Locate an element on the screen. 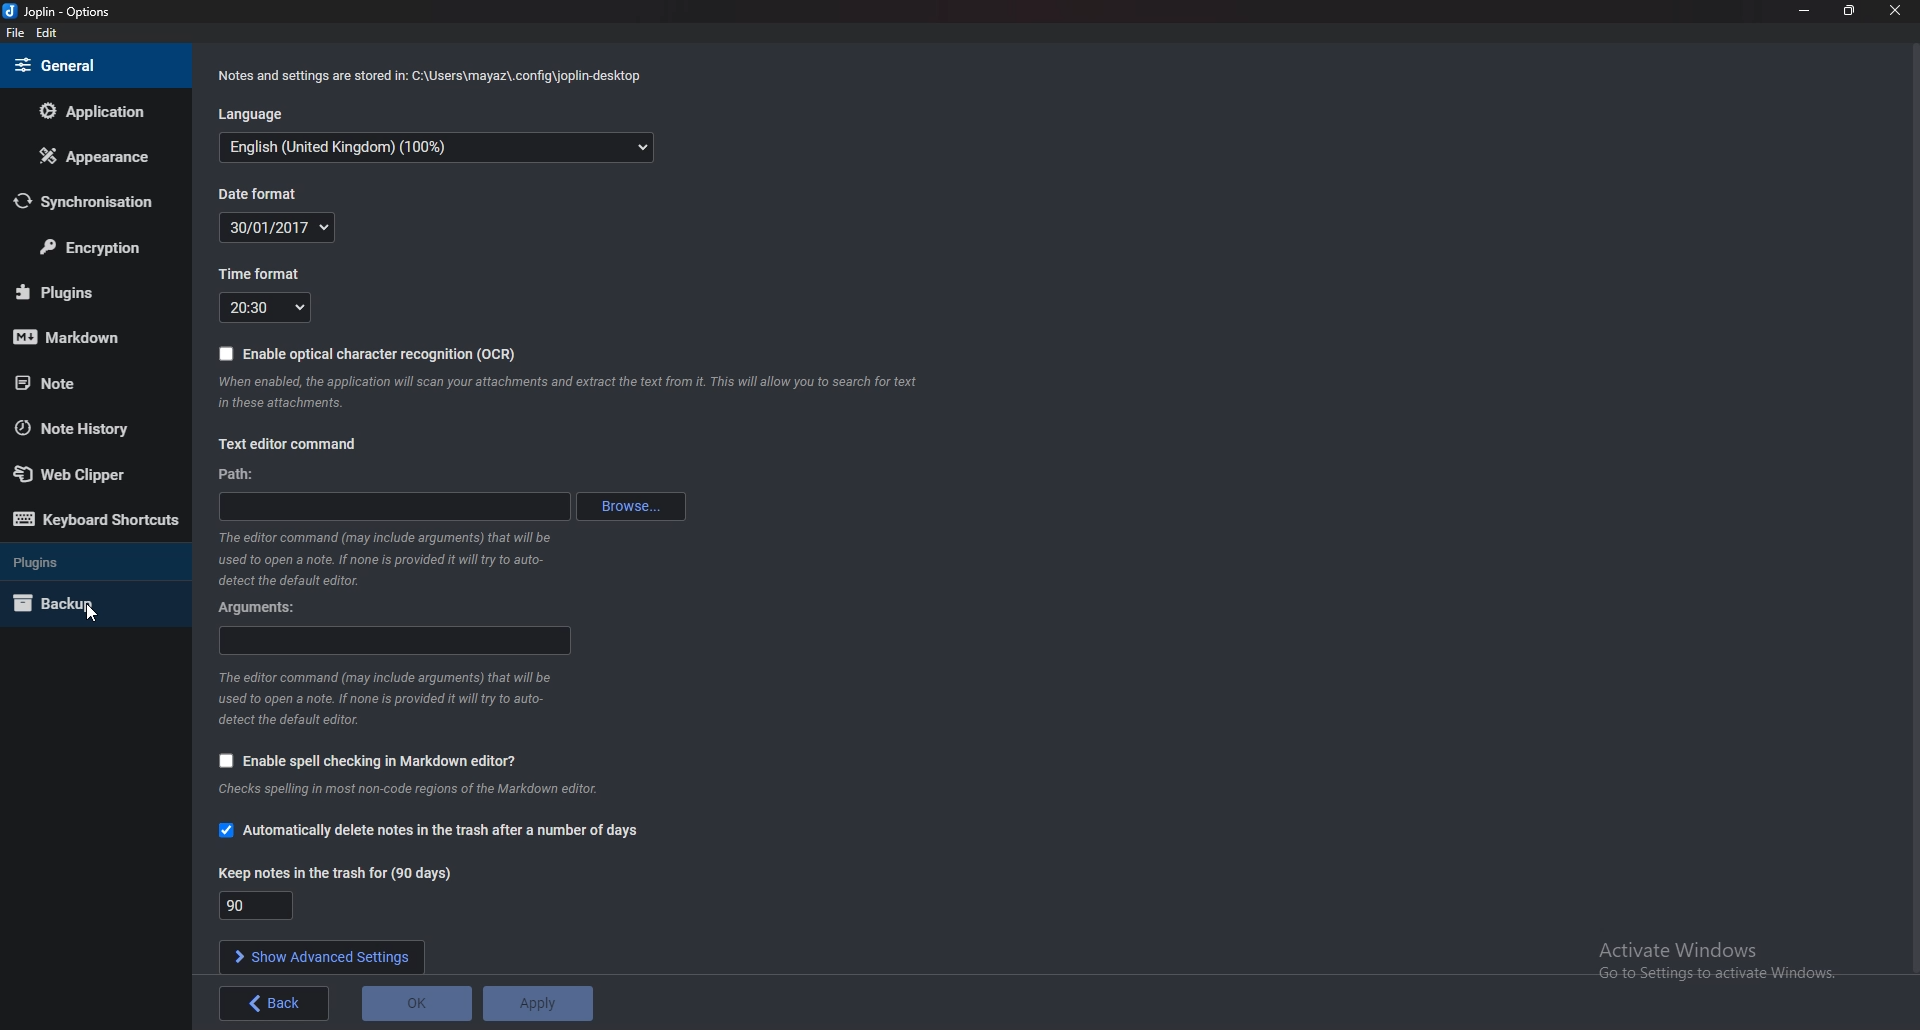  Language is located at coordinates (432, 146).